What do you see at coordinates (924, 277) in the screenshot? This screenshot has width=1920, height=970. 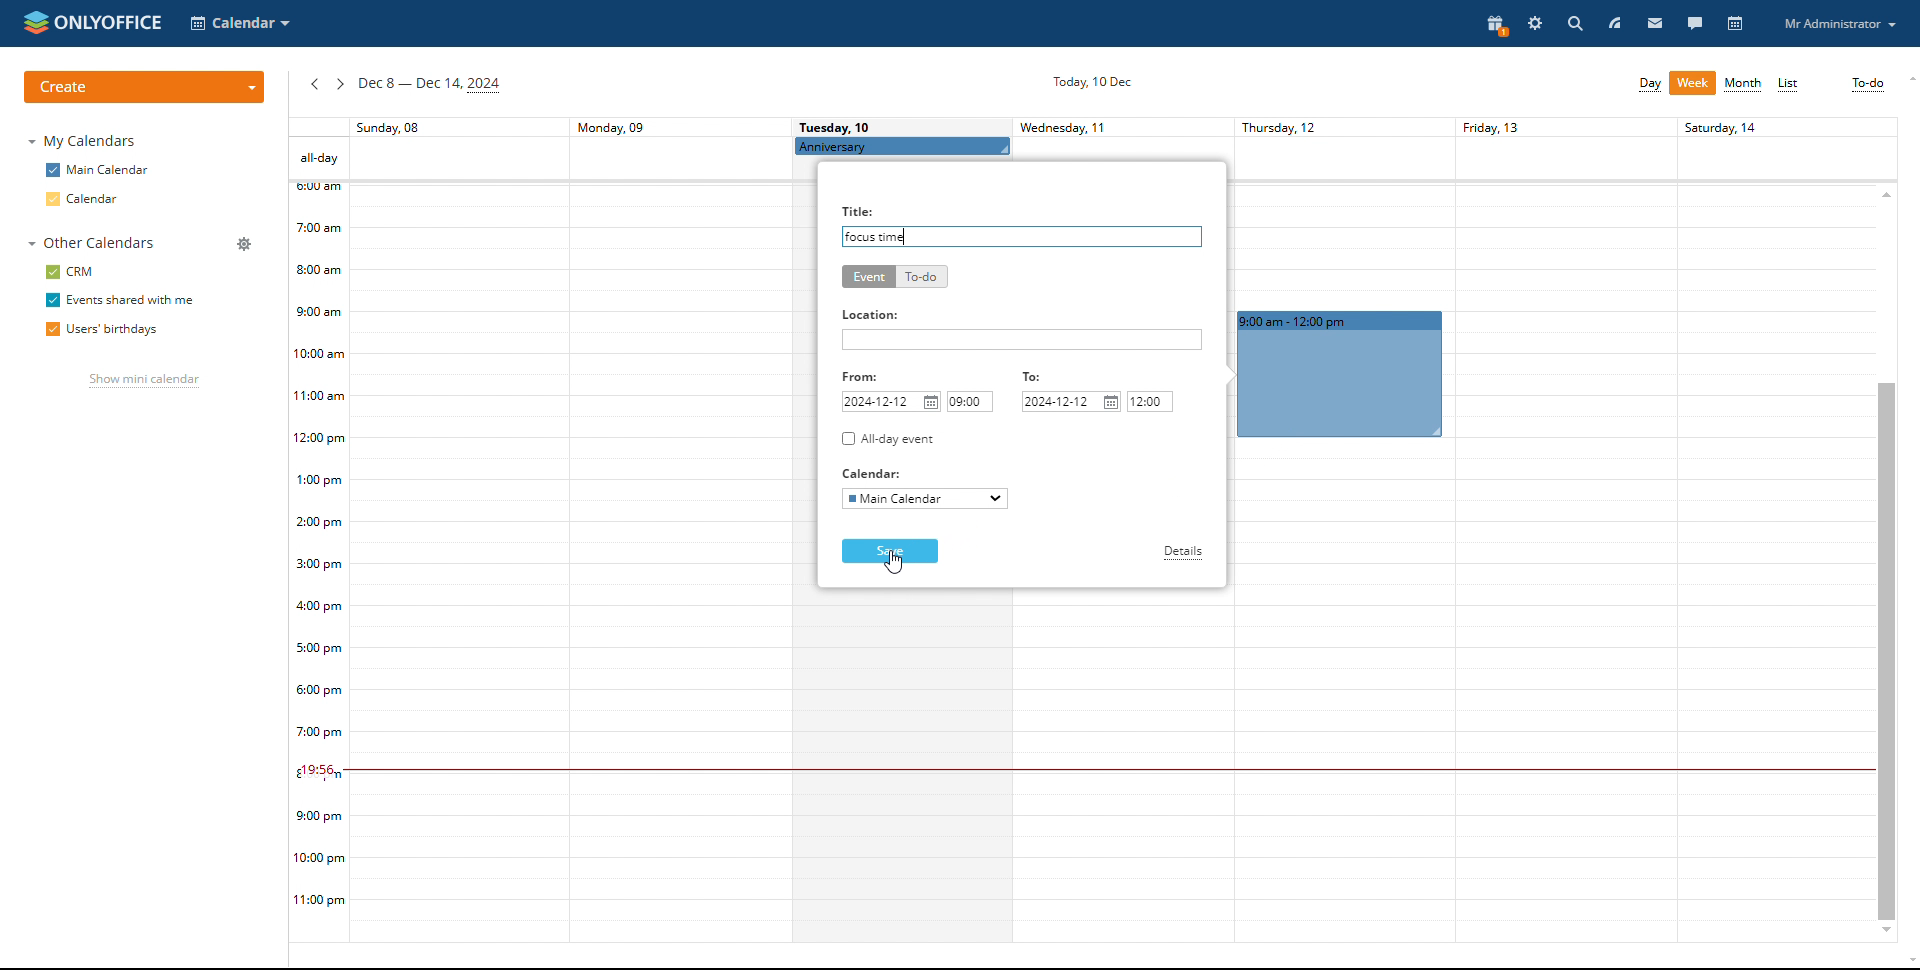 I see `to-do` at bounding box center [924, 277].